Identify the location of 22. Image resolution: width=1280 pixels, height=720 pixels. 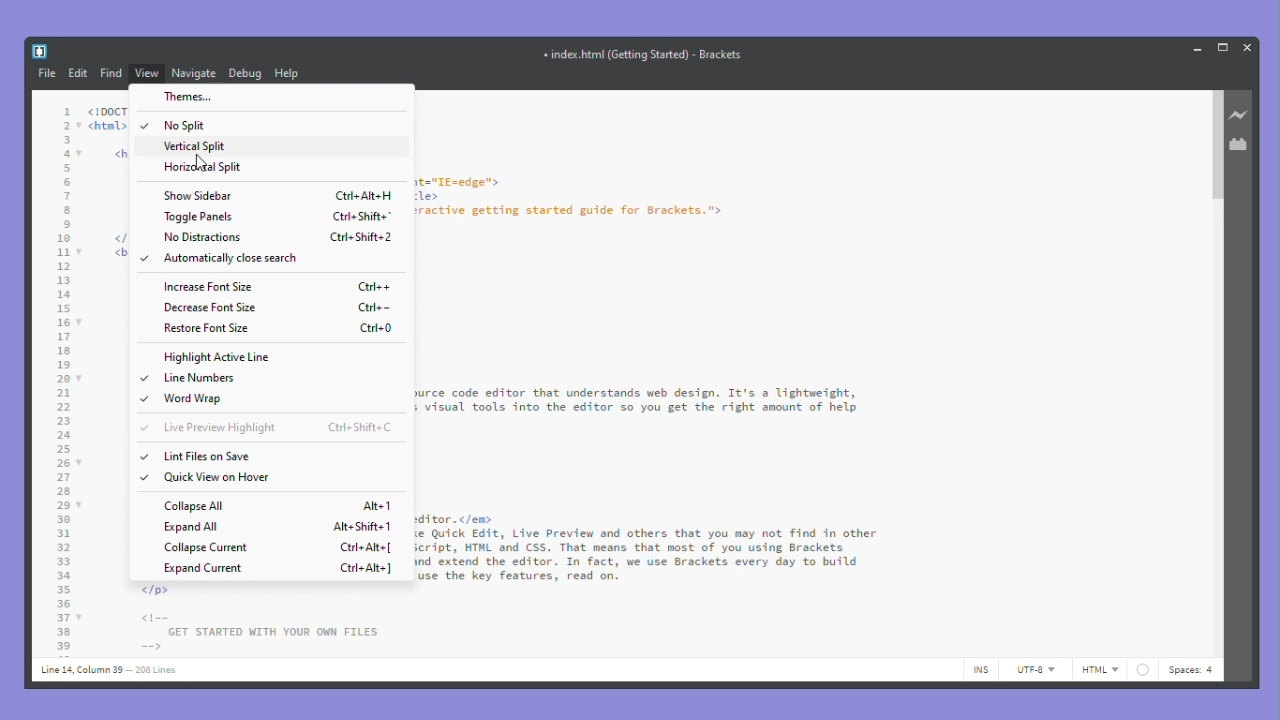
(63, 407).